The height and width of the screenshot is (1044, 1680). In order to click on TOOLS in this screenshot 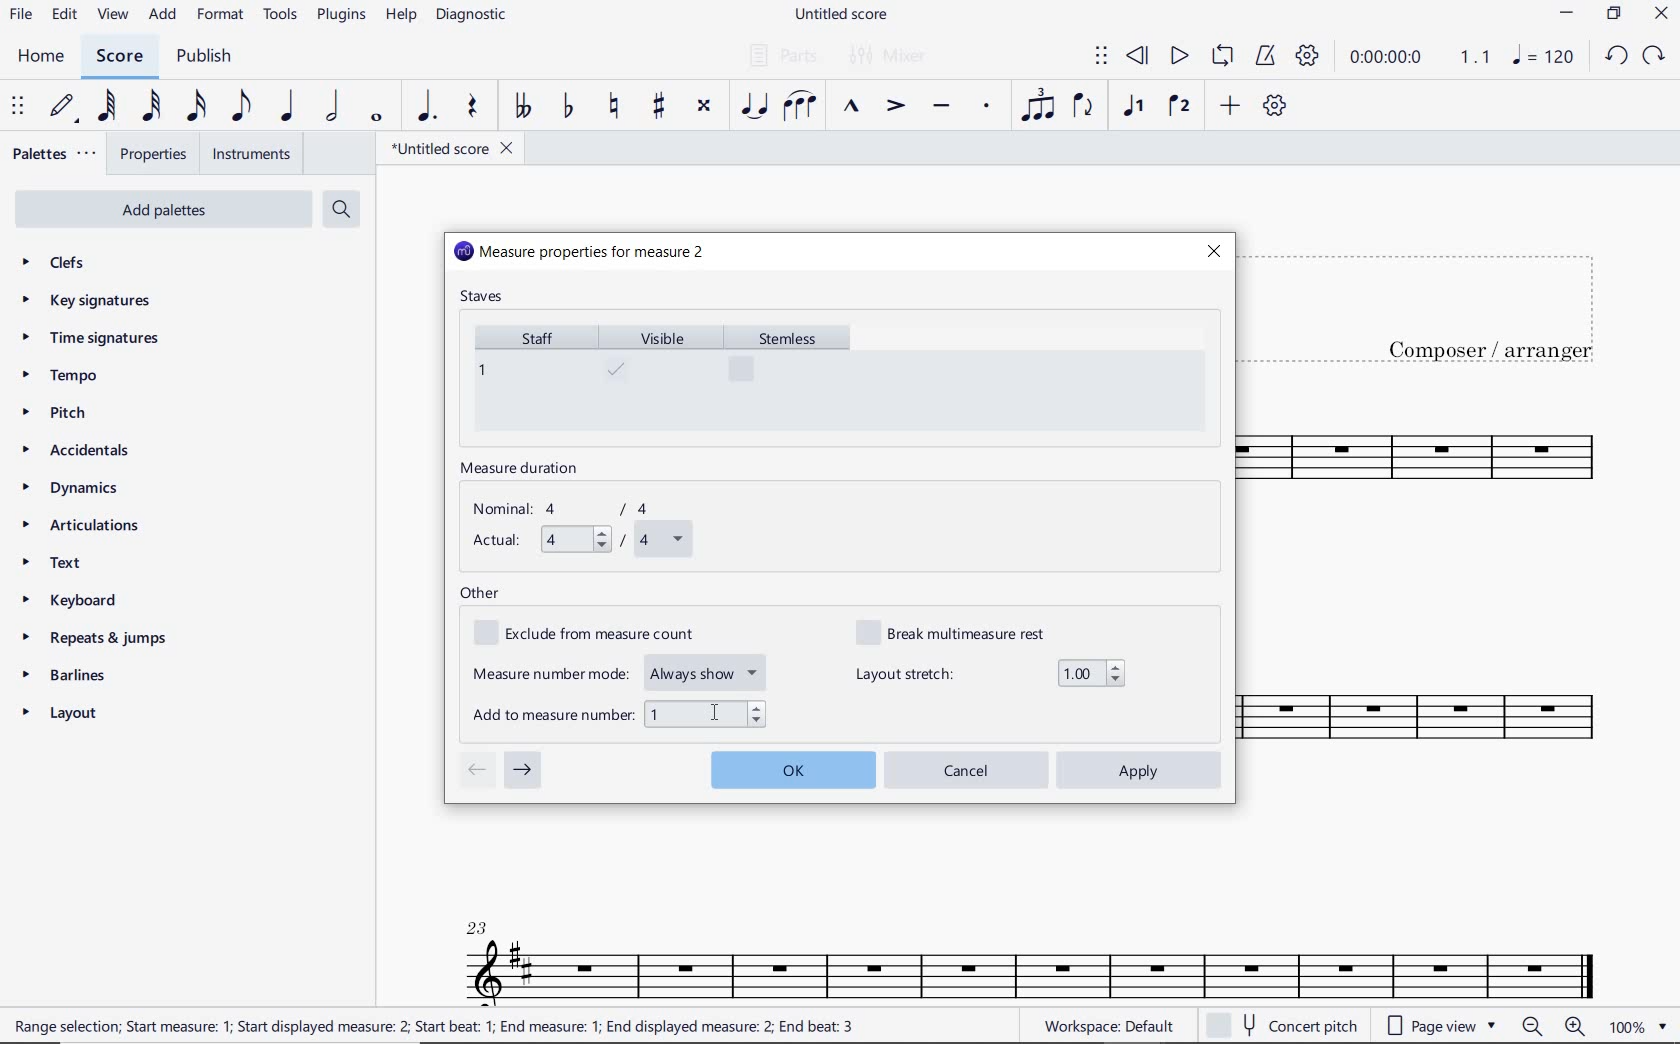, I will do `click(282, 18)`.